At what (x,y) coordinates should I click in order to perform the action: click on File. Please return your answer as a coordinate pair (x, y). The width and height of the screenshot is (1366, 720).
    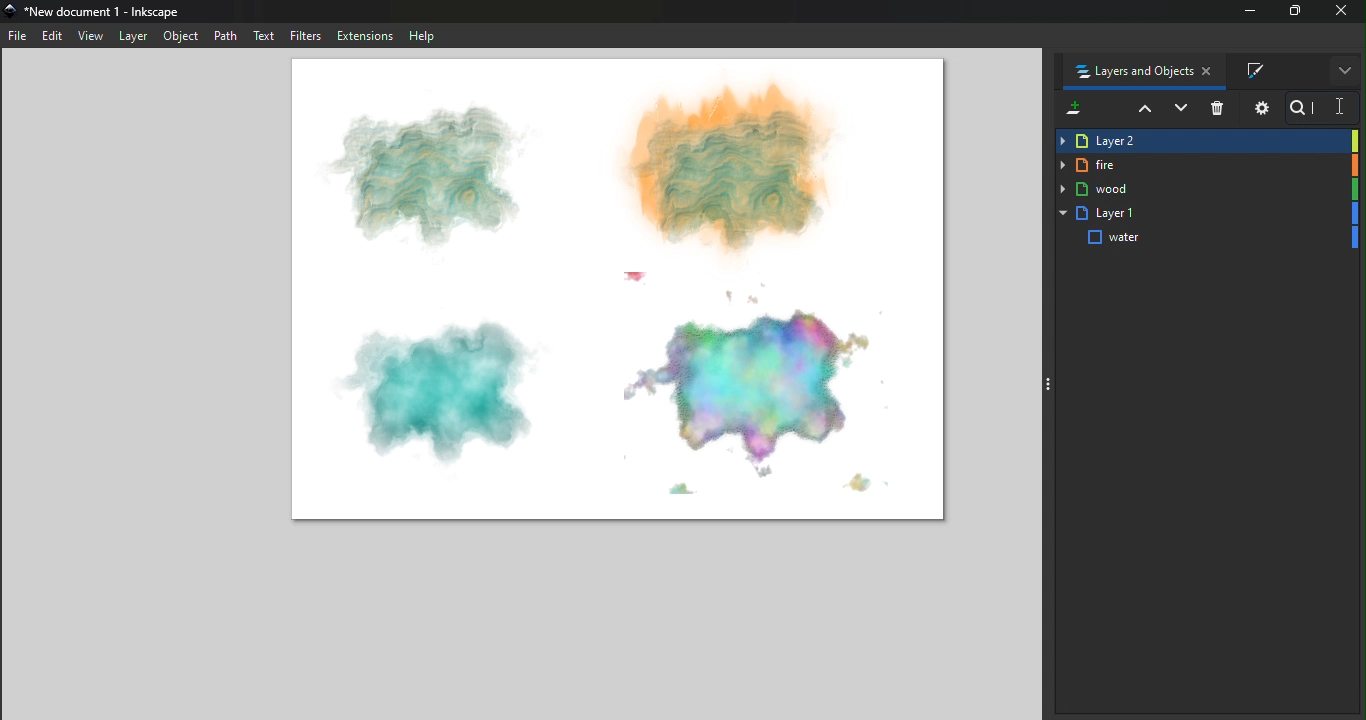
    Looking at the image, I should click on (19, 36).